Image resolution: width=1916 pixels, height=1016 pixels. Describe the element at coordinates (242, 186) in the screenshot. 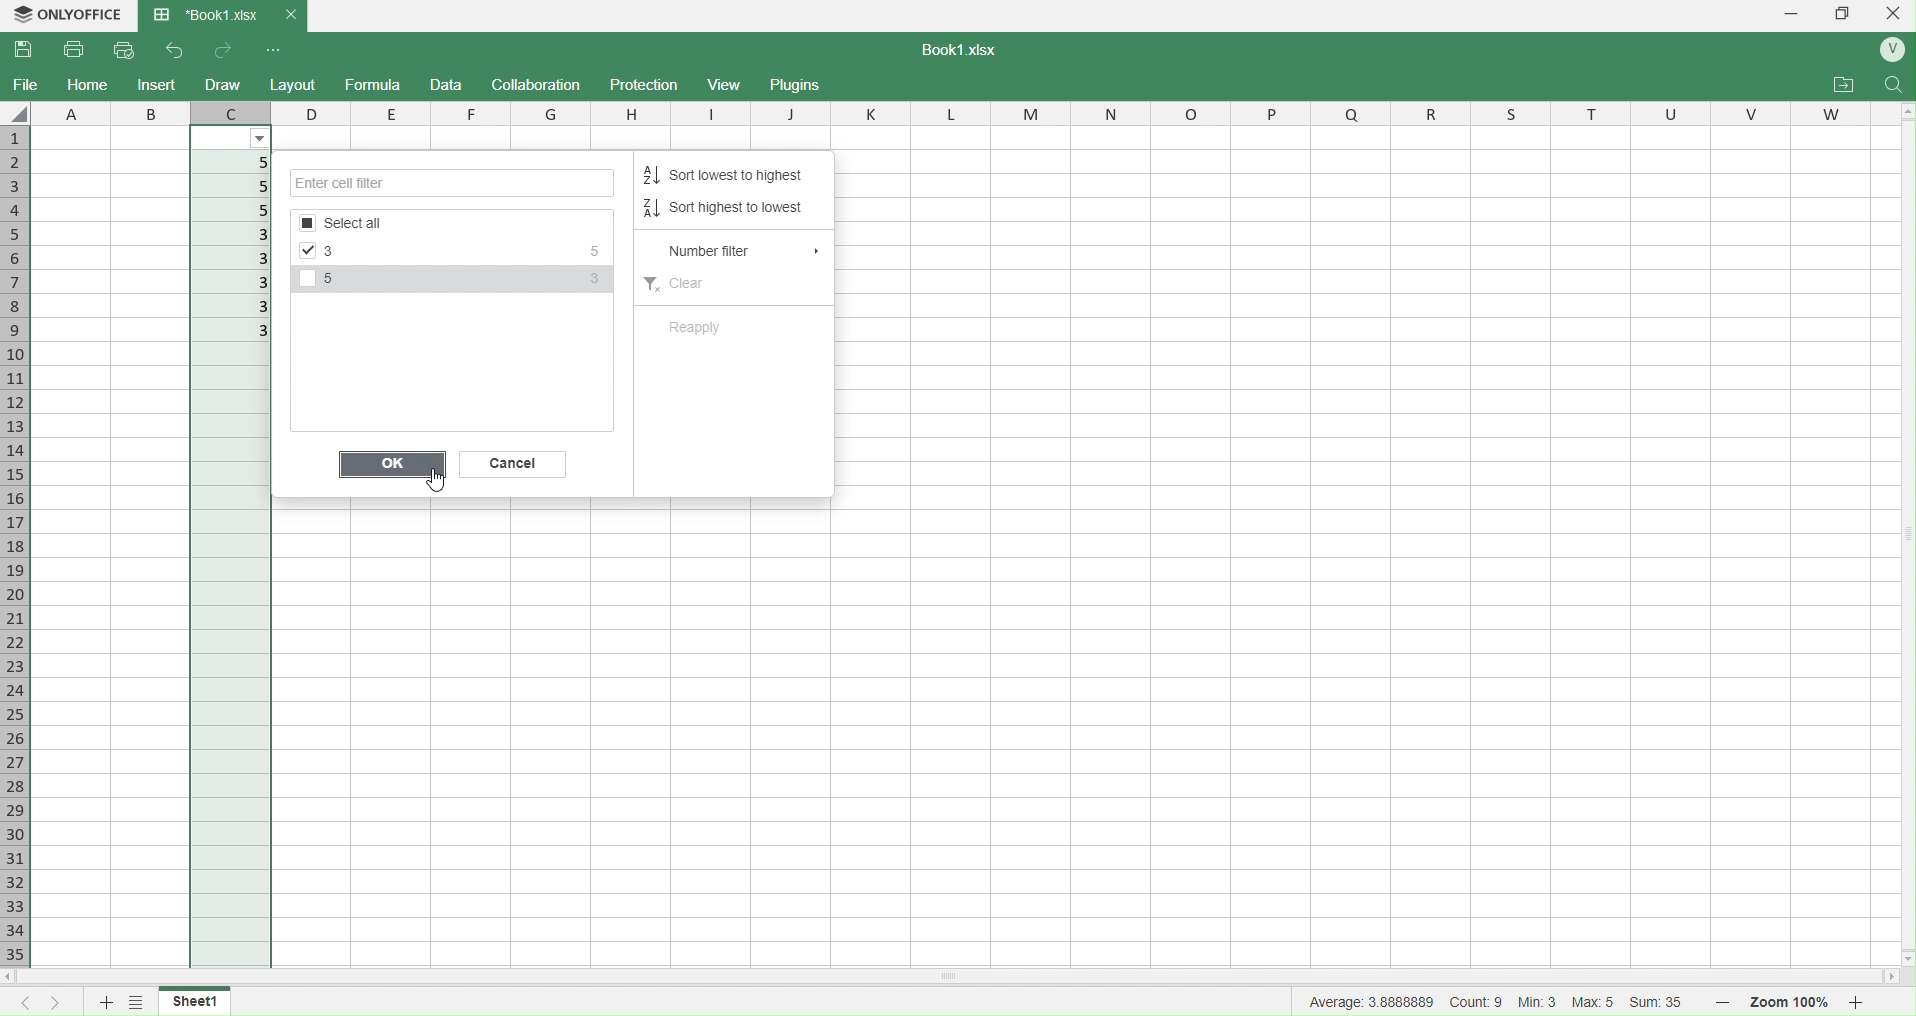

I see `5` at that location.